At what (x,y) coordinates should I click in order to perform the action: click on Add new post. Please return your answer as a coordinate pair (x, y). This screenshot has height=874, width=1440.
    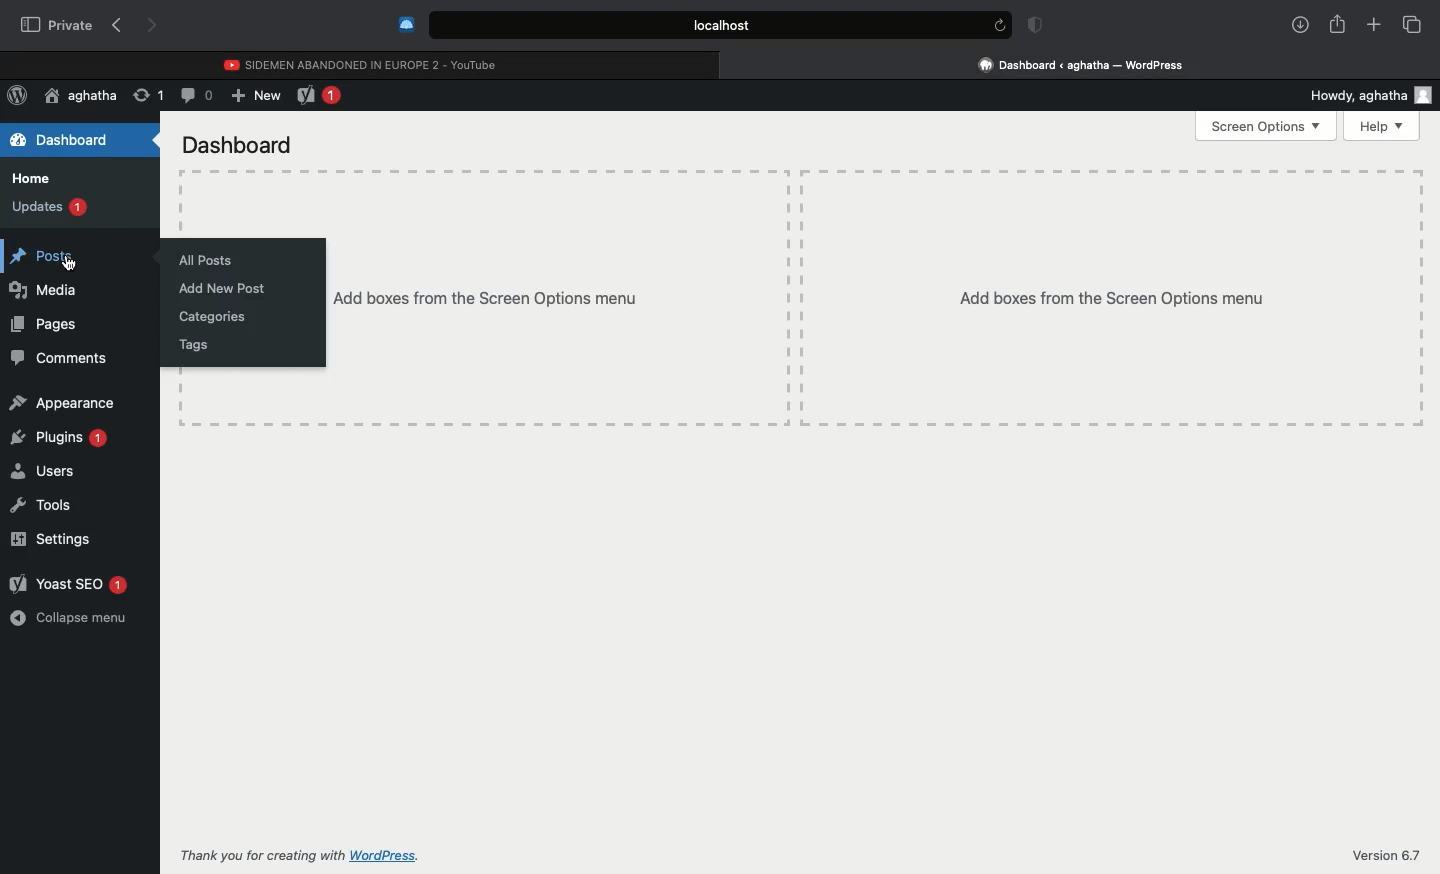
    Looking at the image, I should click on (224, 288).